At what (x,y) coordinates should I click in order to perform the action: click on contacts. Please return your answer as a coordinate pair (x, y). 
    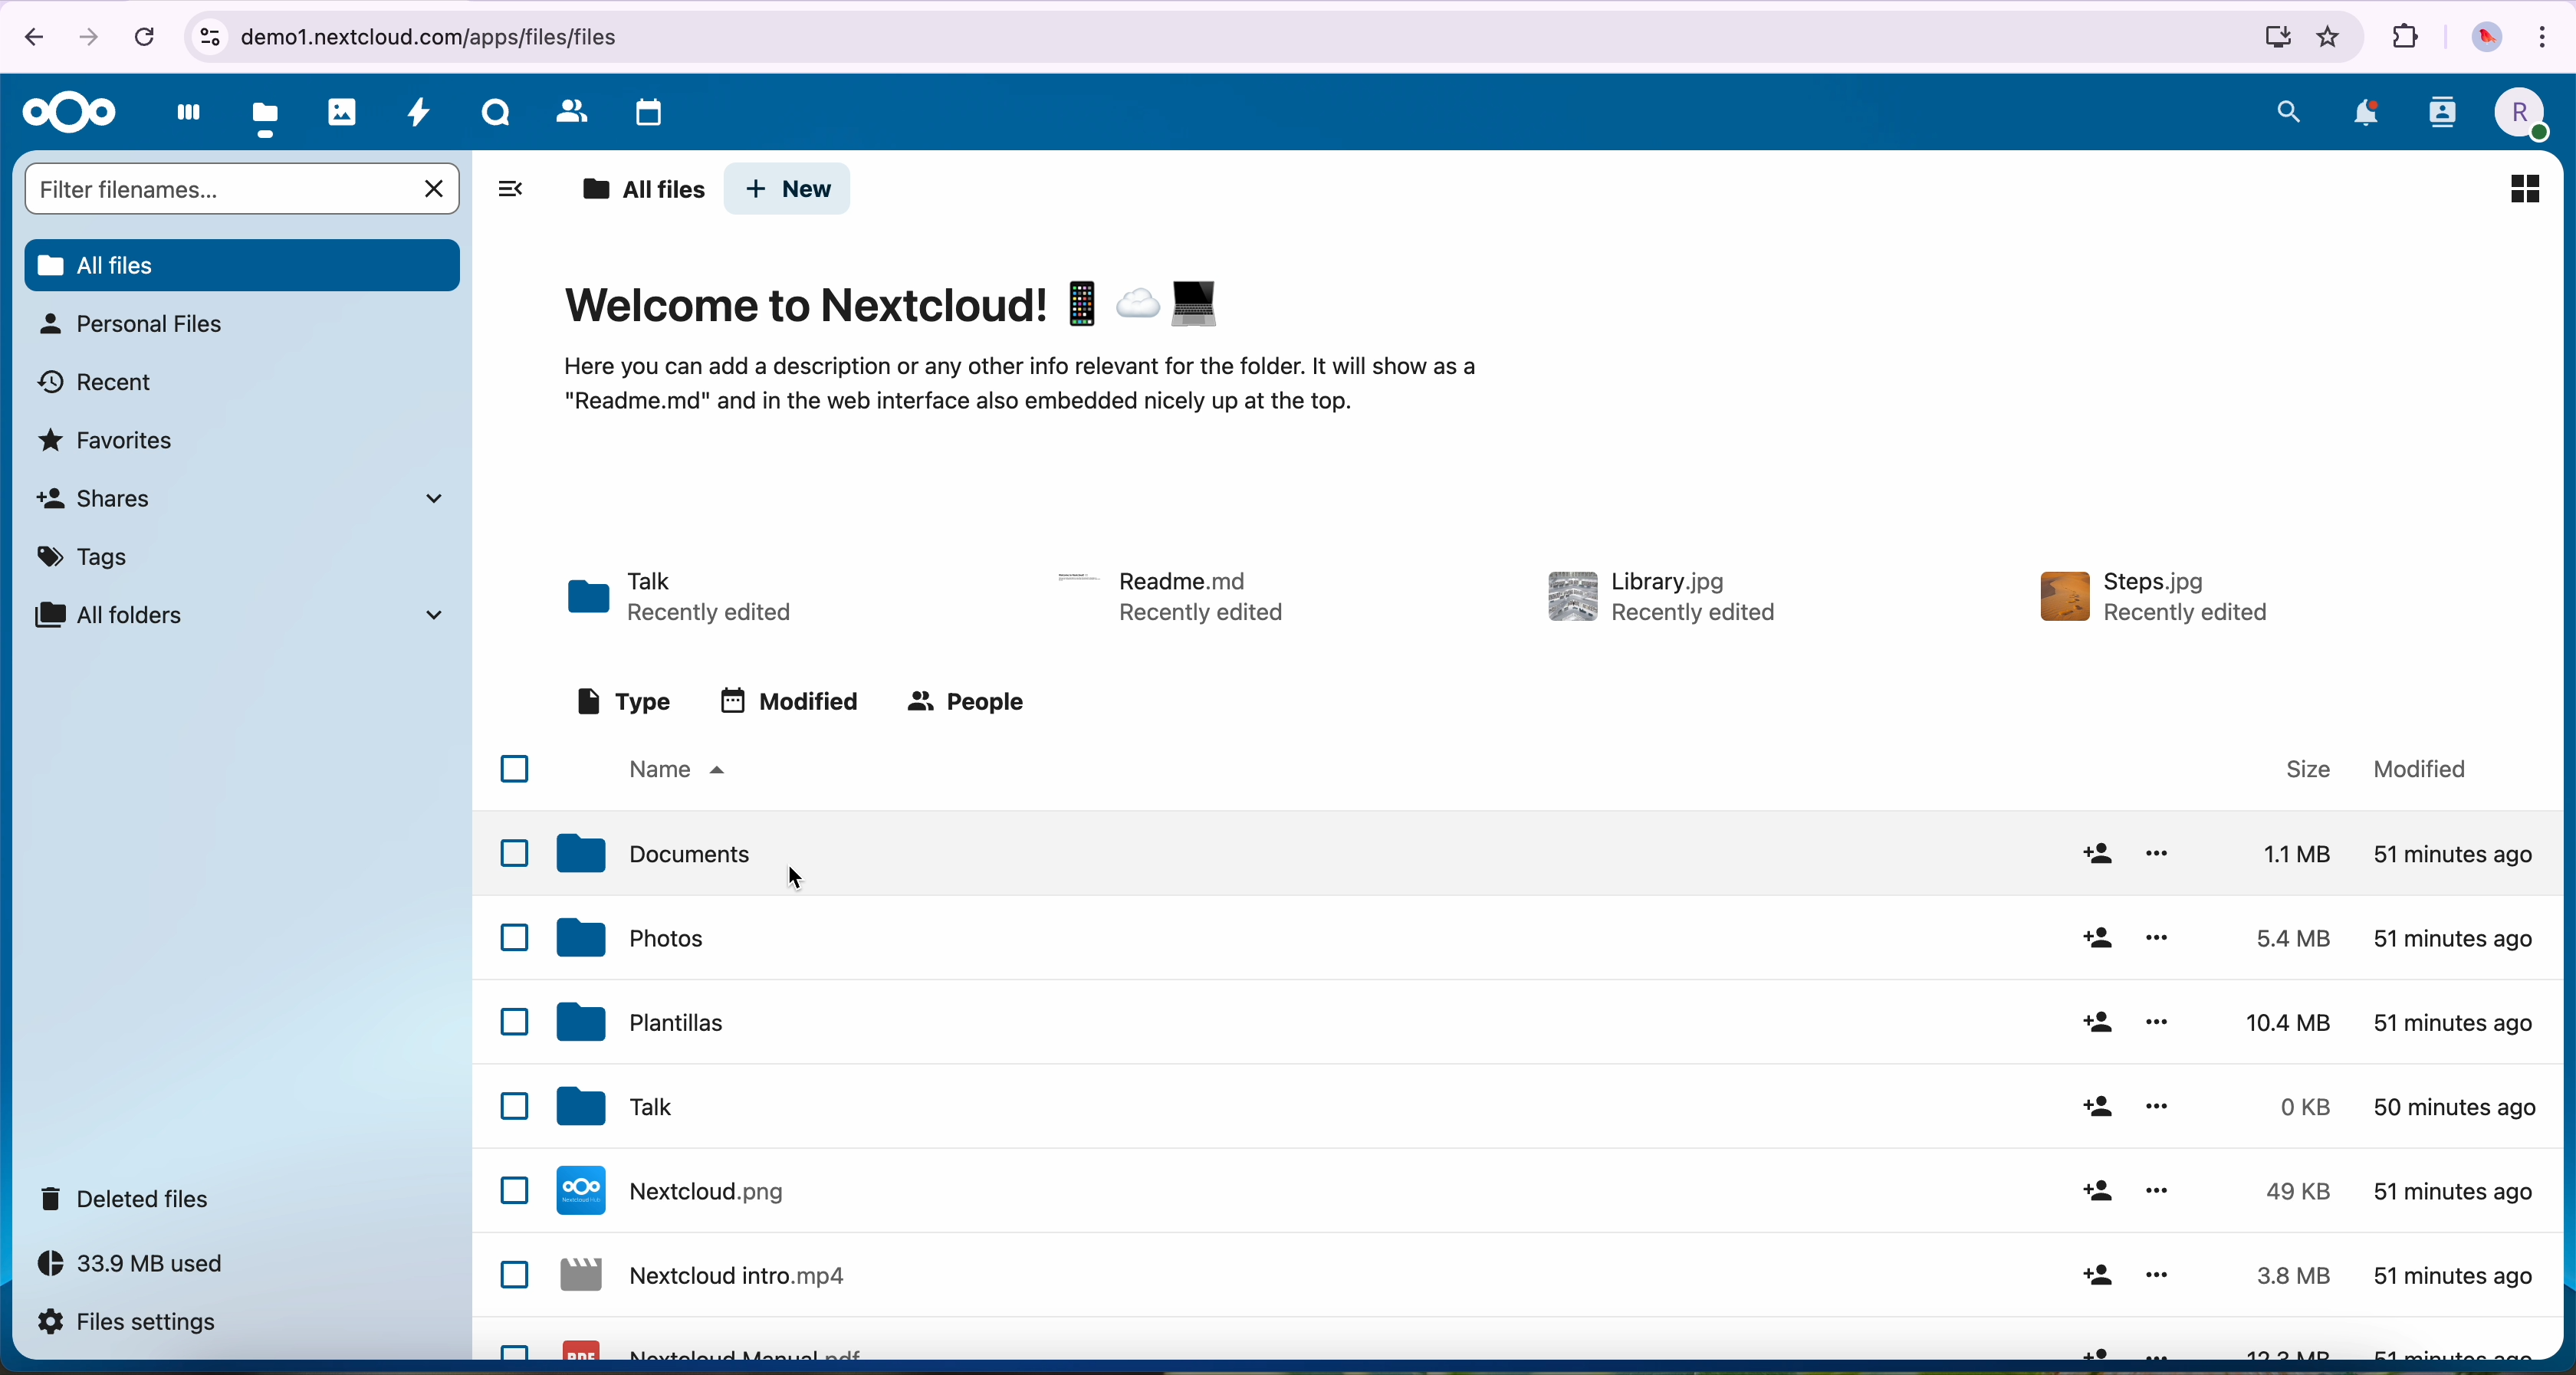
    Looking at the image, I should click on (568, 112).